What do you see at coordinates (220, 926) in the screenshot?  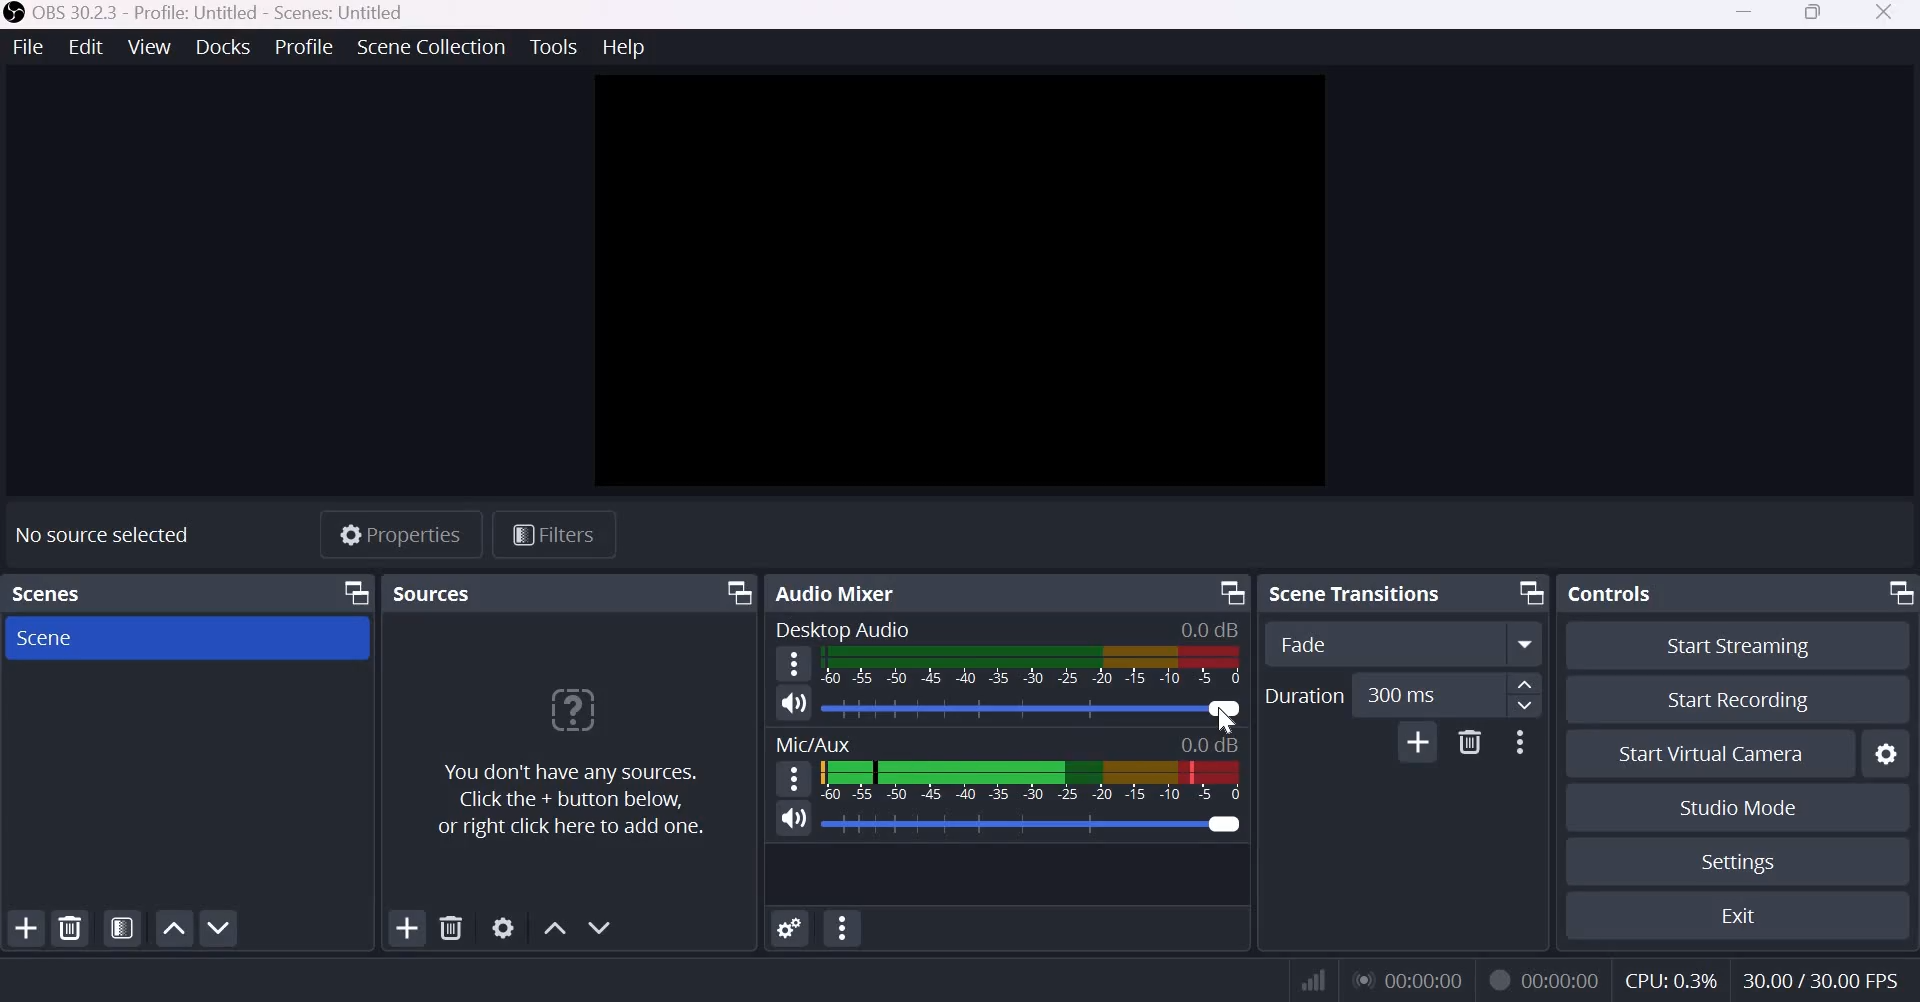 I see `Move scene down` at bounding box center [220, 926].